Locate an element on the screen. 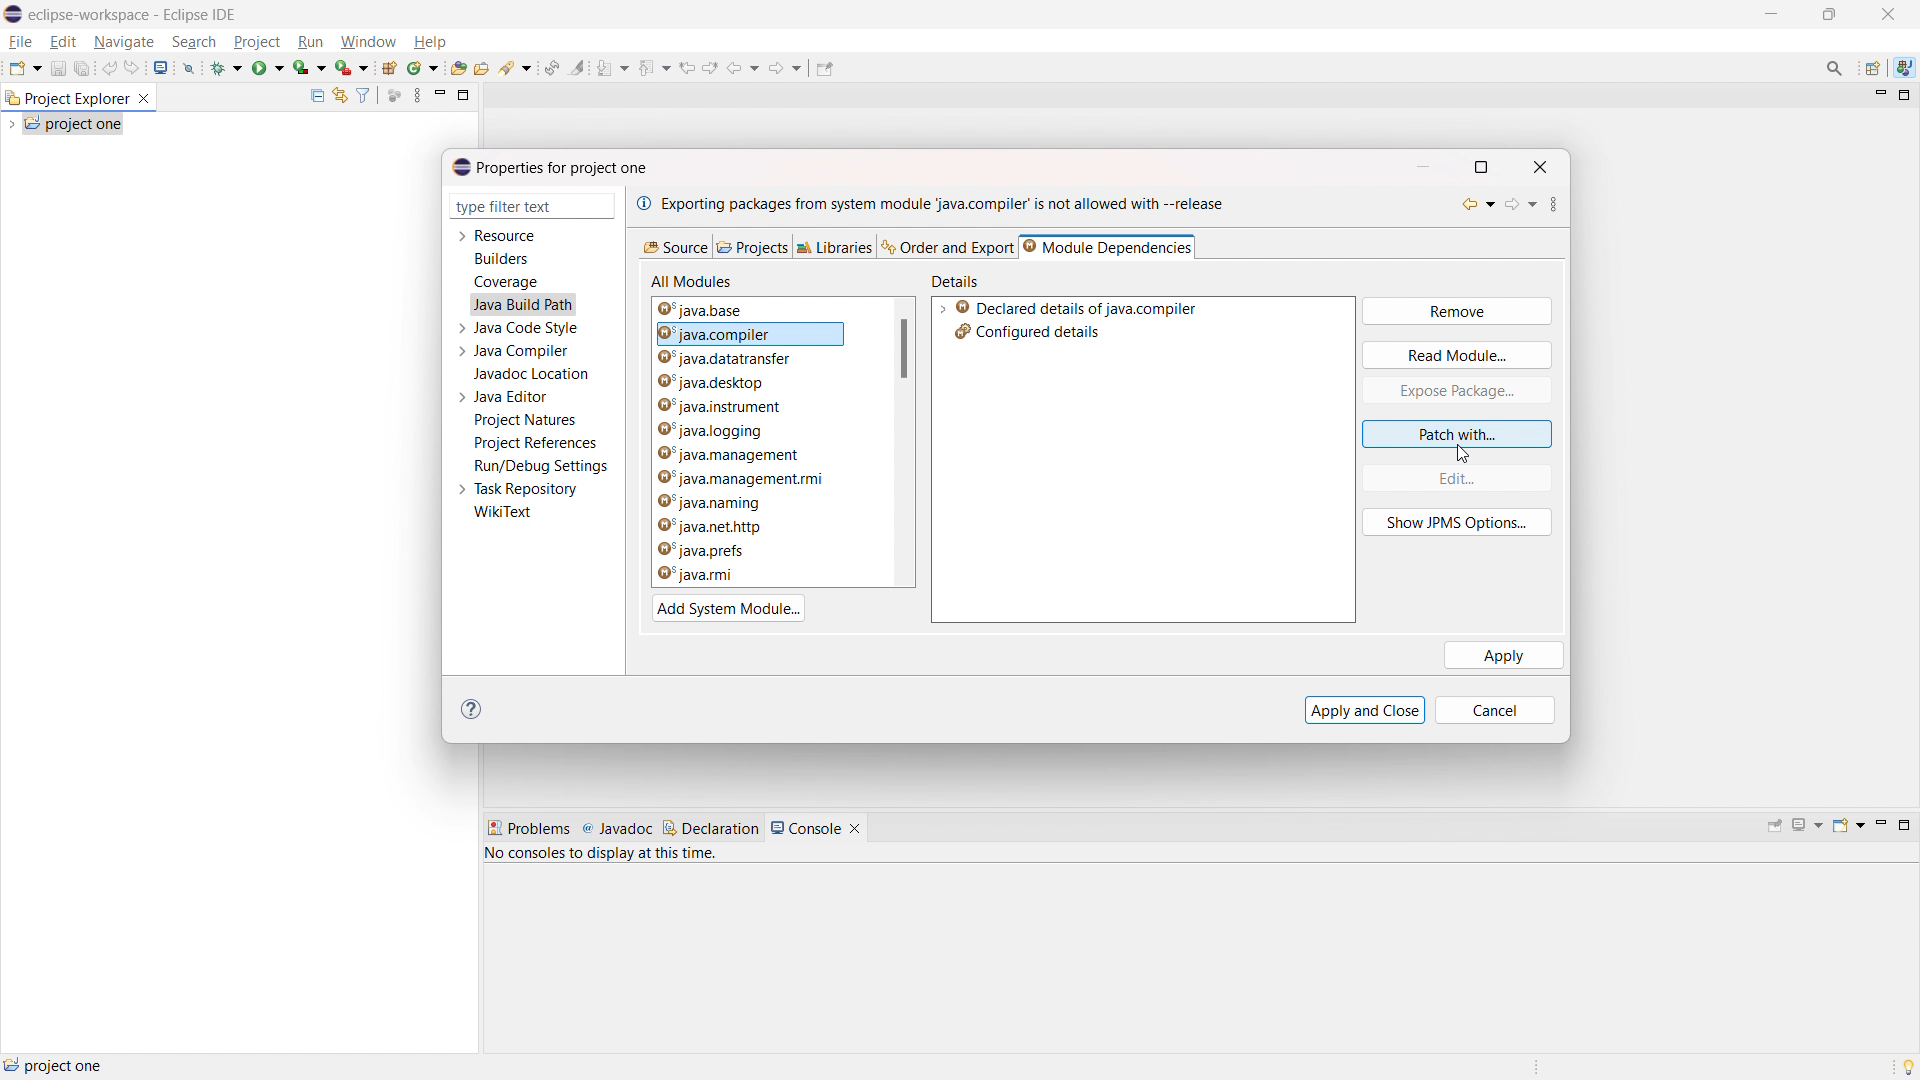 This screenshot has width=1920, height=1080. minimize is located at coordinates (1878, 96).